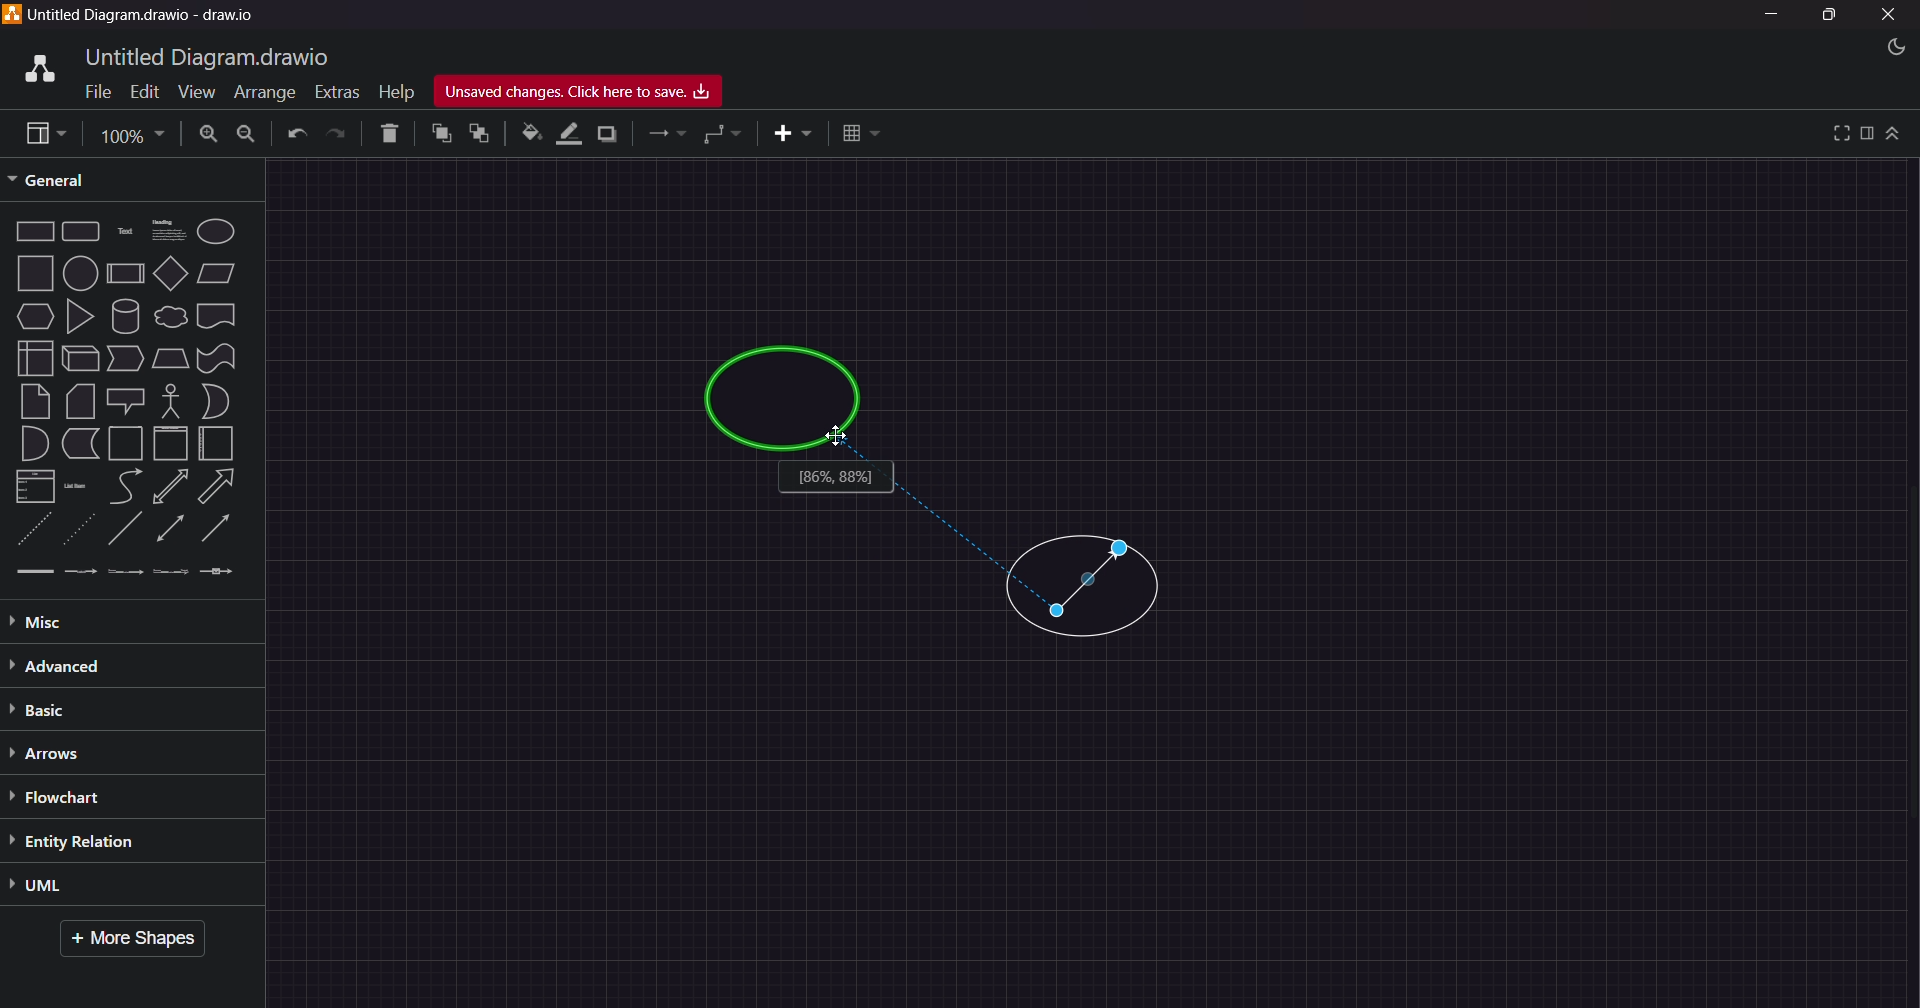  Describe the element at coordinates (36, 66) in the screenshot. I see `logo` at that location.